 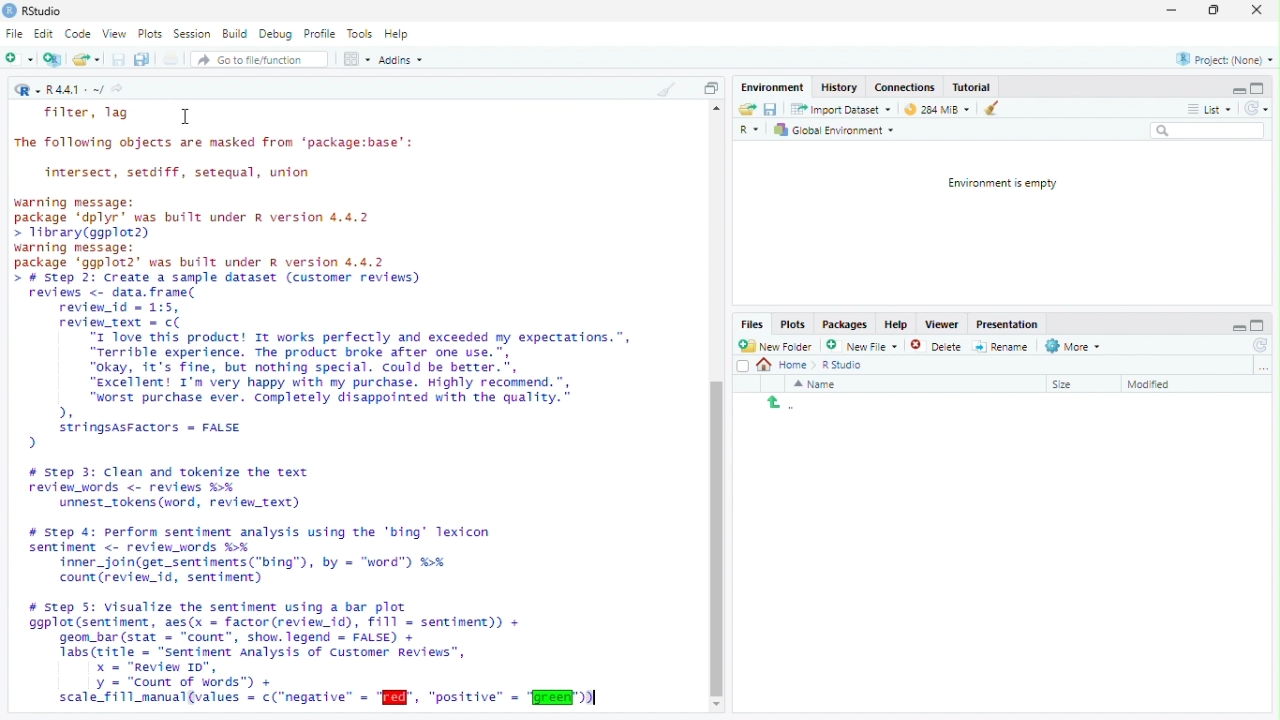 What do you see at coordinates (748, 109) in the screenshot?
I see `Open` at bounding box center [748, 109].